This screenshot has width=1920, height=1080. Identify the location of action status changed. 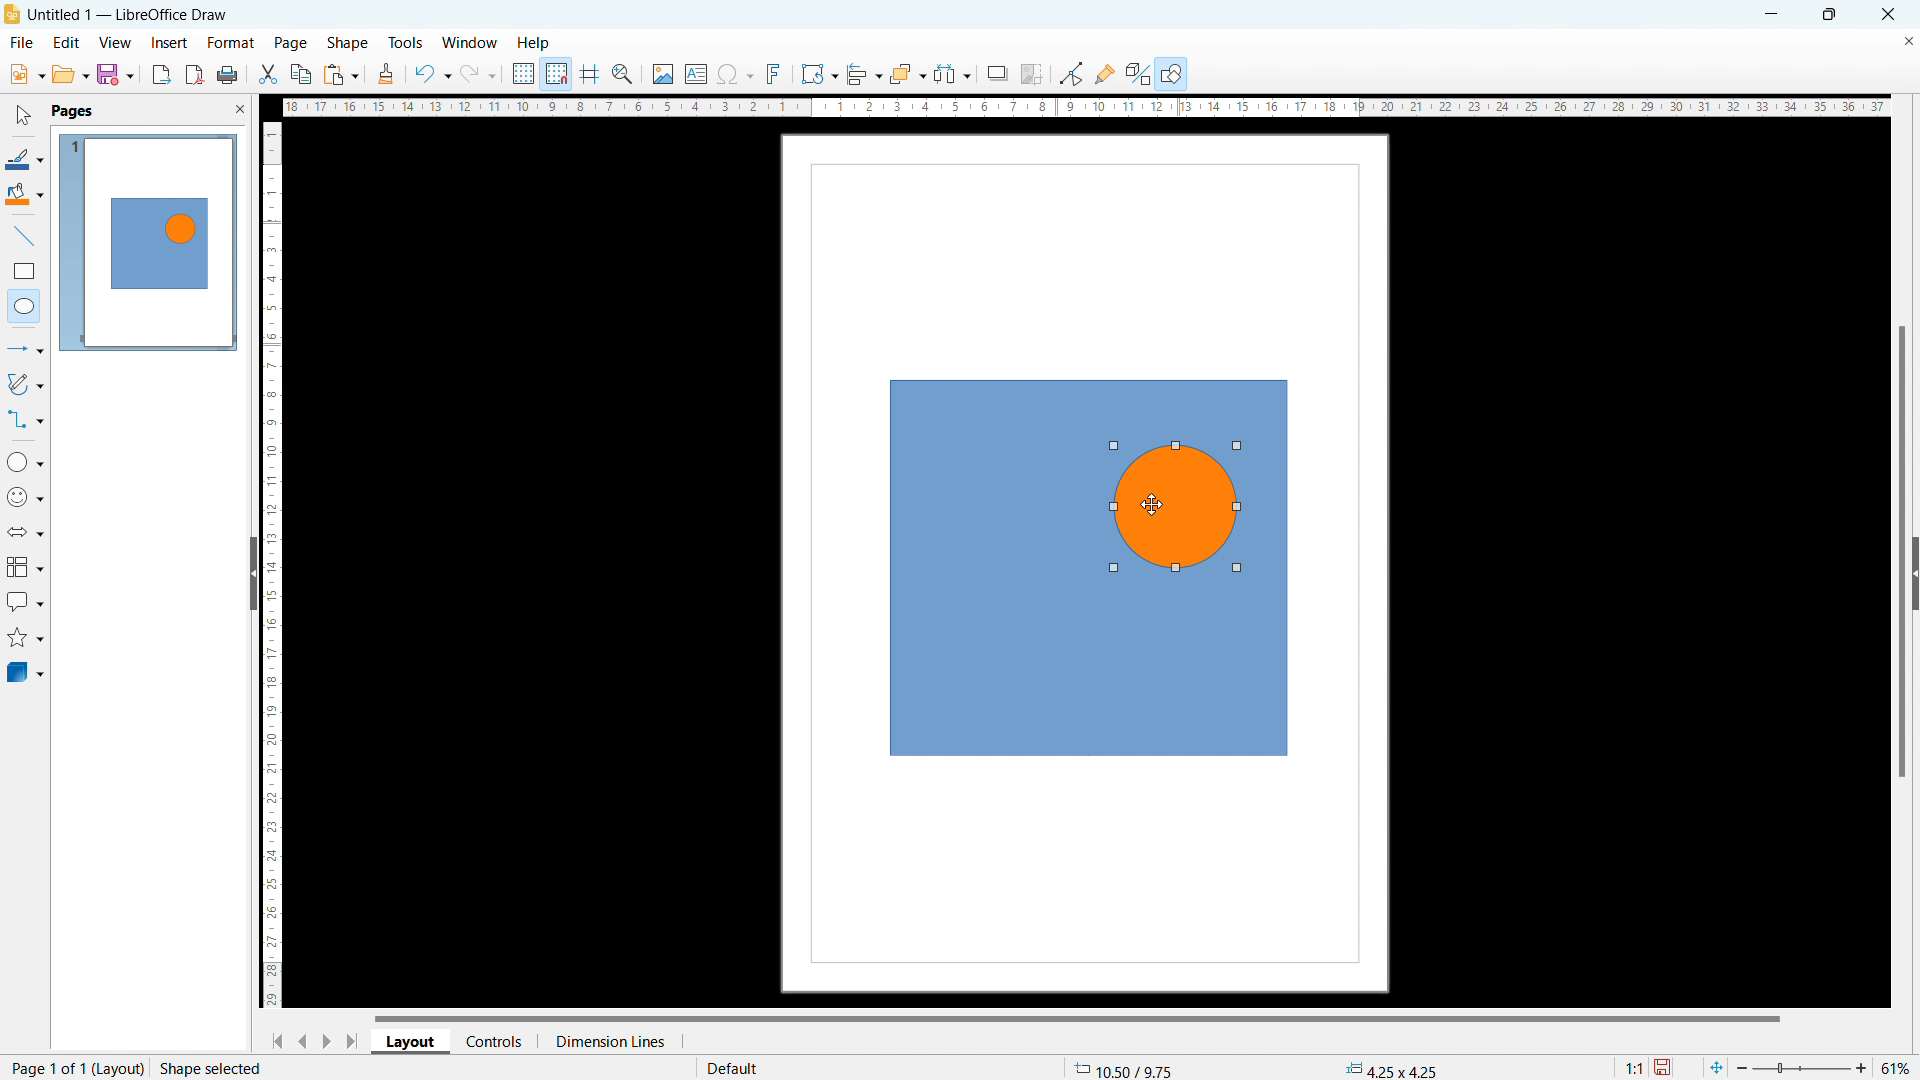
(274, 1068).